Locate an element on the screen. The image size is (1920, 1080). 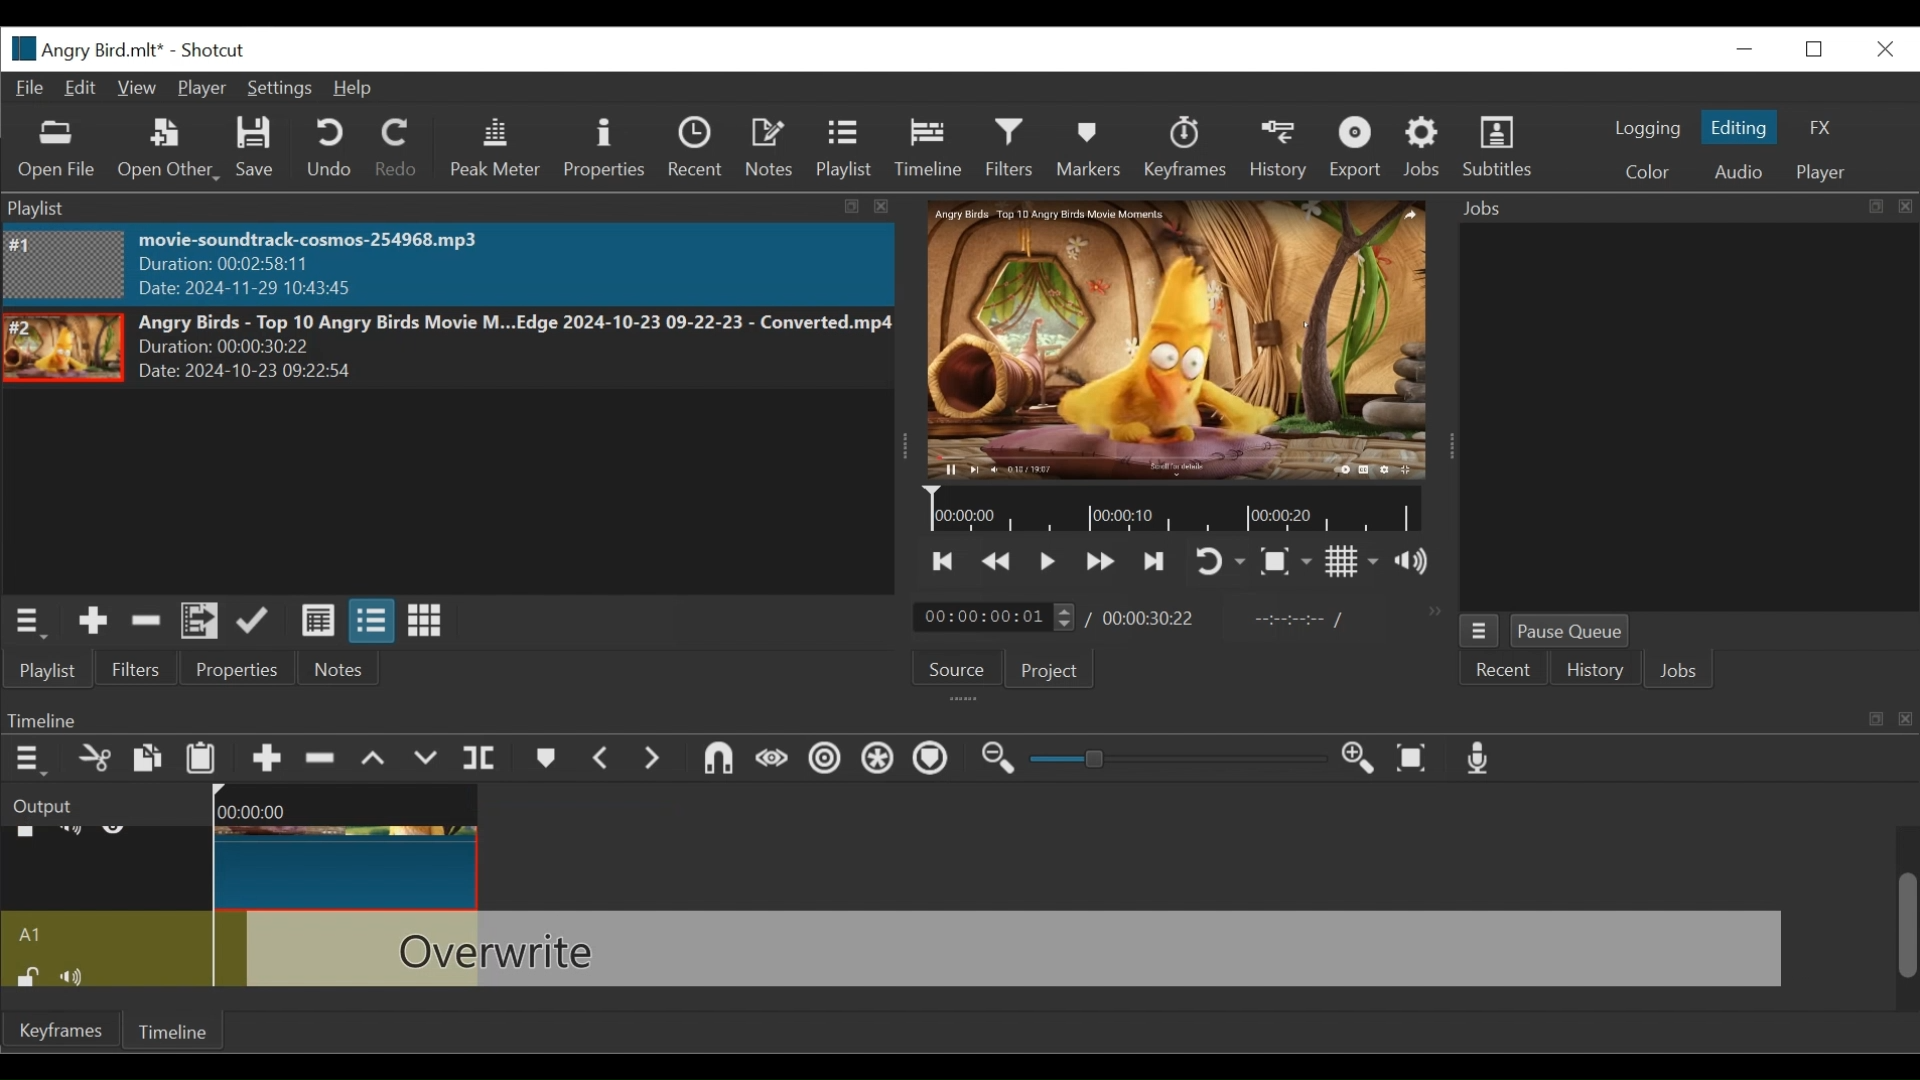
Overwrite is located at coordinates (427, 760).